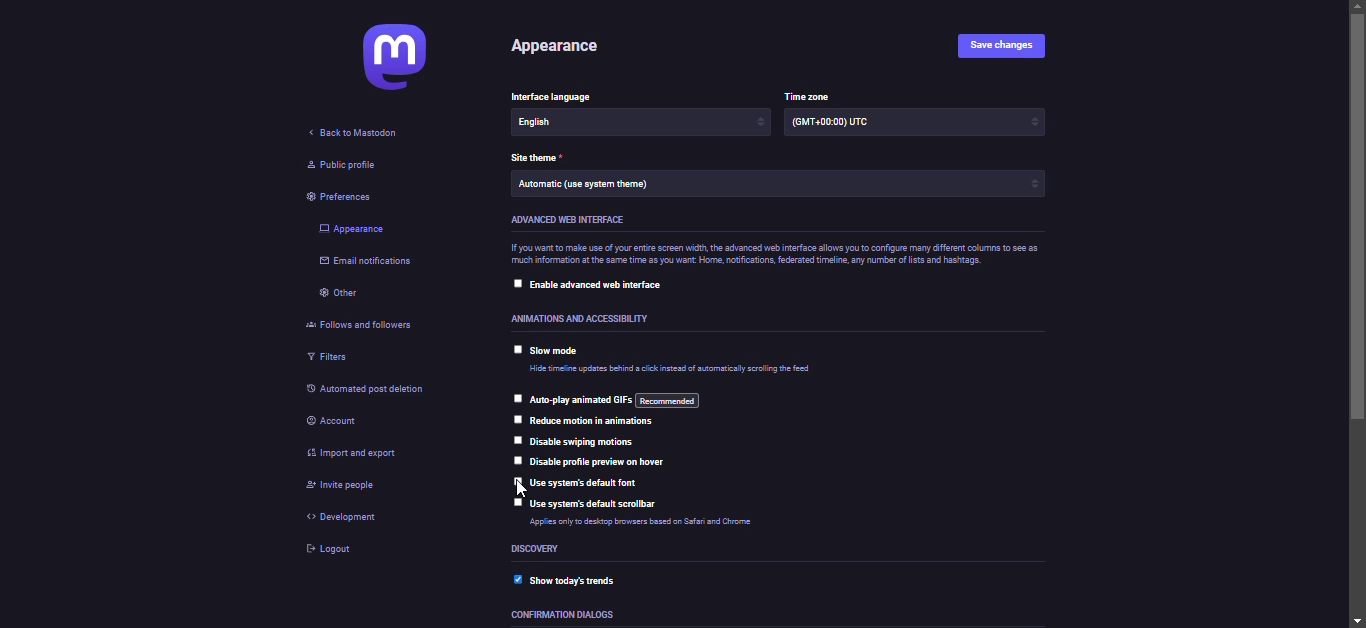 This screenshot has height=628, width=1366. Describe the element at coordinates (594, 422) in the screenshot. I see `reduce motion in animations` at that location.